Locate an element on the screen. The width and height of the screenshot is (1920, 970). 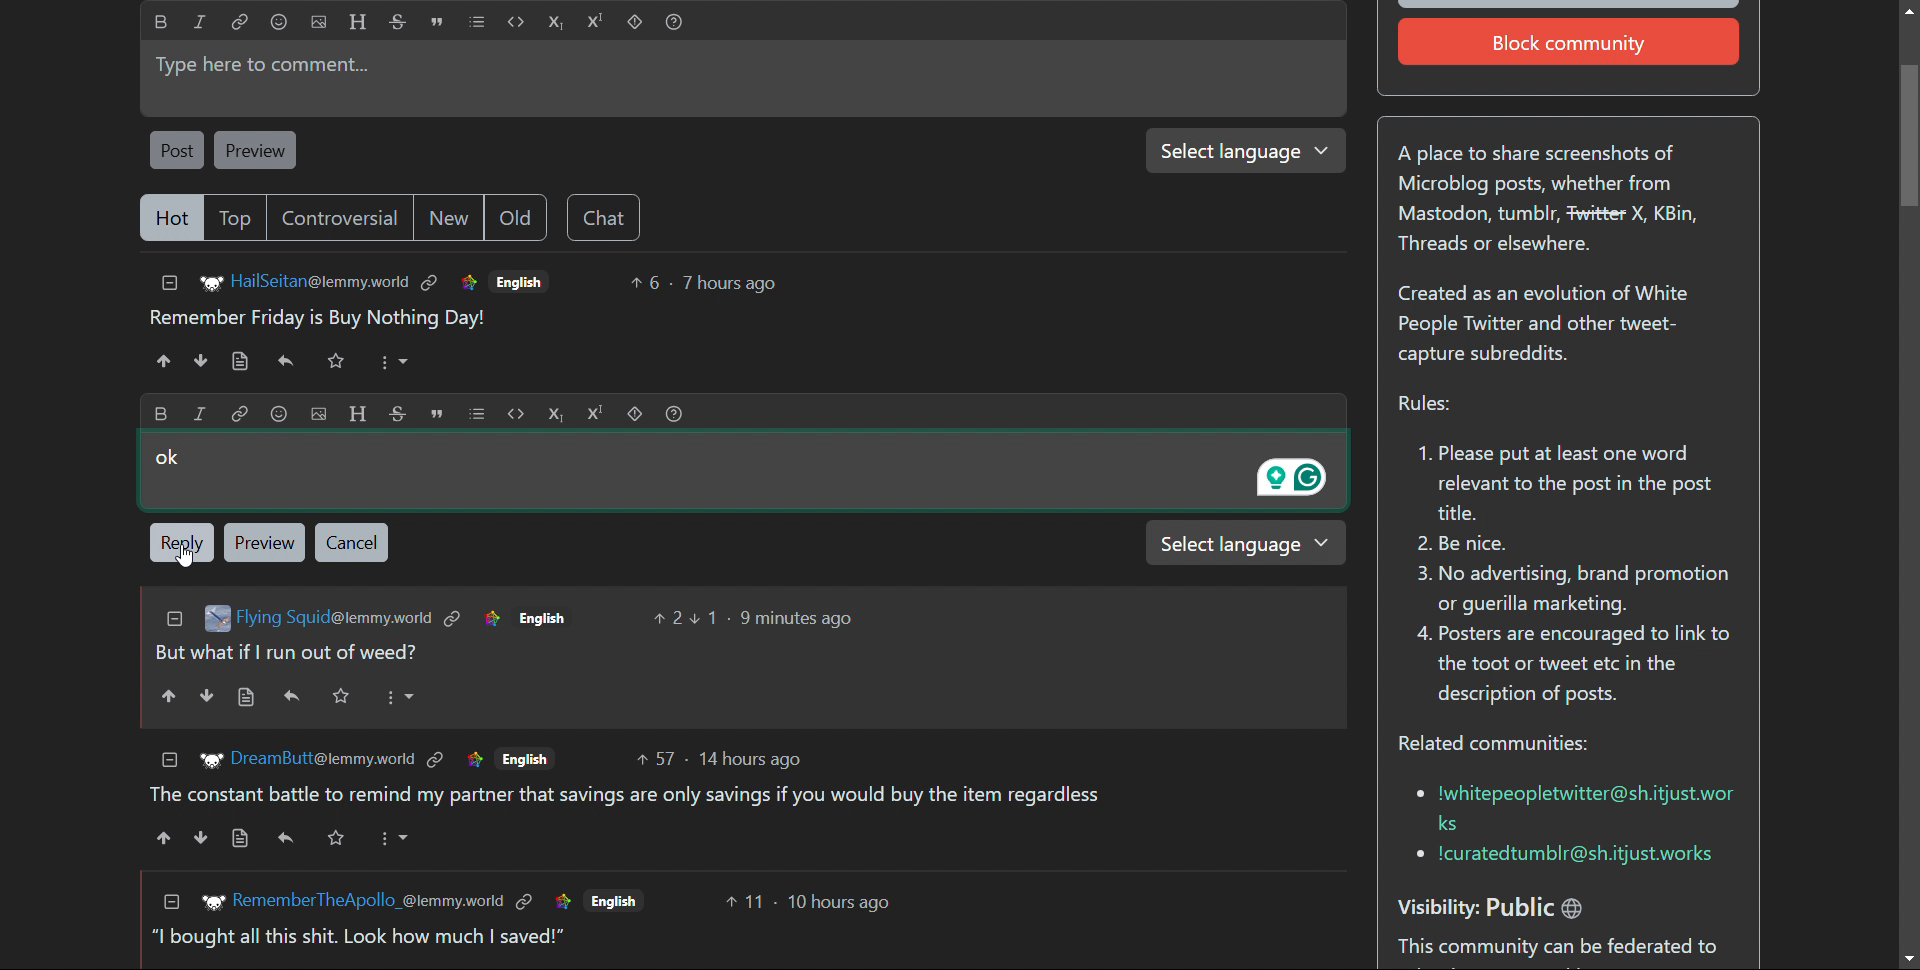
quote is located at coordinates (440, 411).